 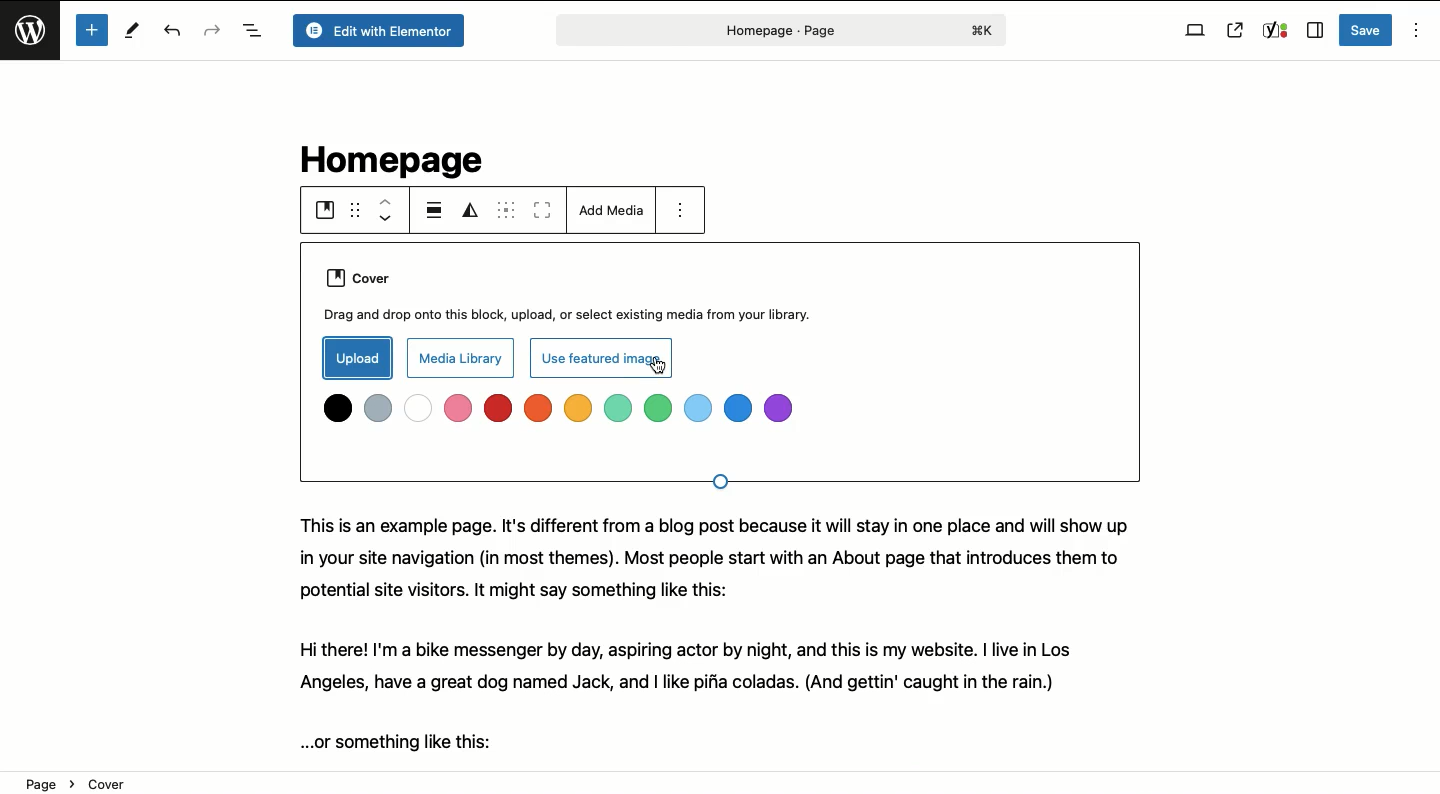 What do you see at coordinates (601, 358) in the screenshot?
I see `Use featured image` at bounding box center [601, 358].